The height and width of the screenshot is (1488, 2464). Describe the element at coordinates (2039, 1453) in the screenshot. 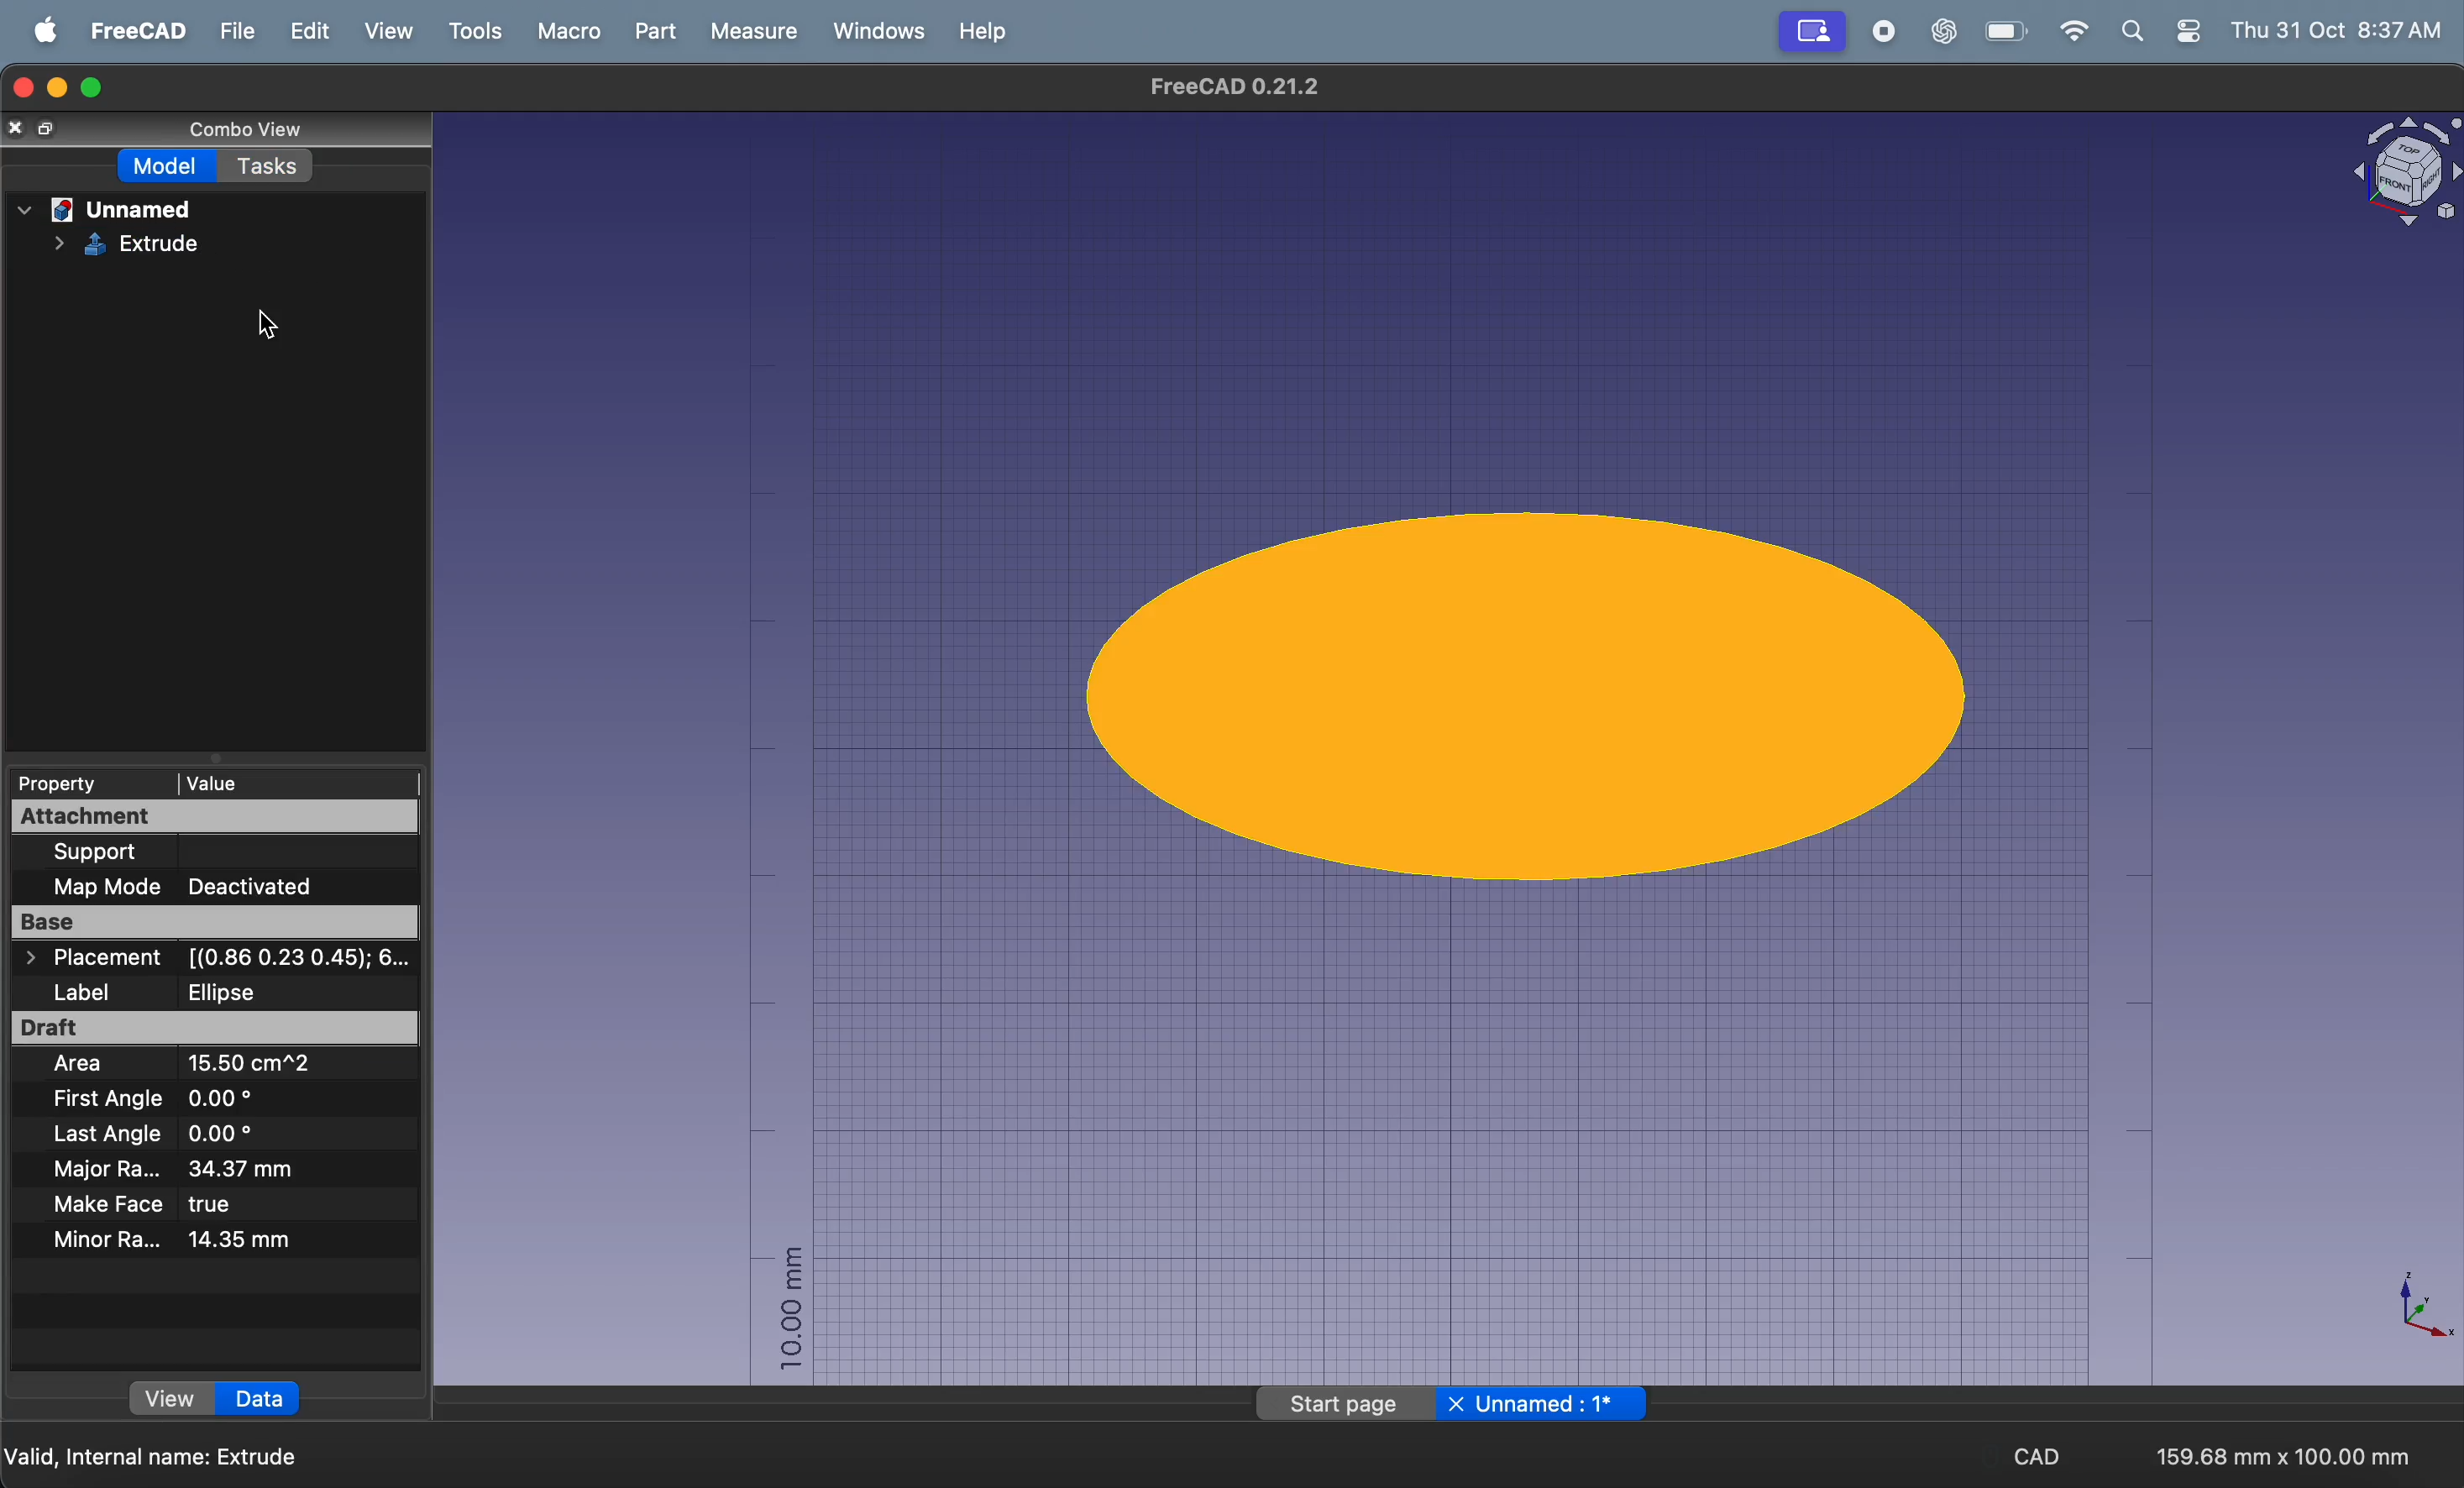

I see `cad` at that location.